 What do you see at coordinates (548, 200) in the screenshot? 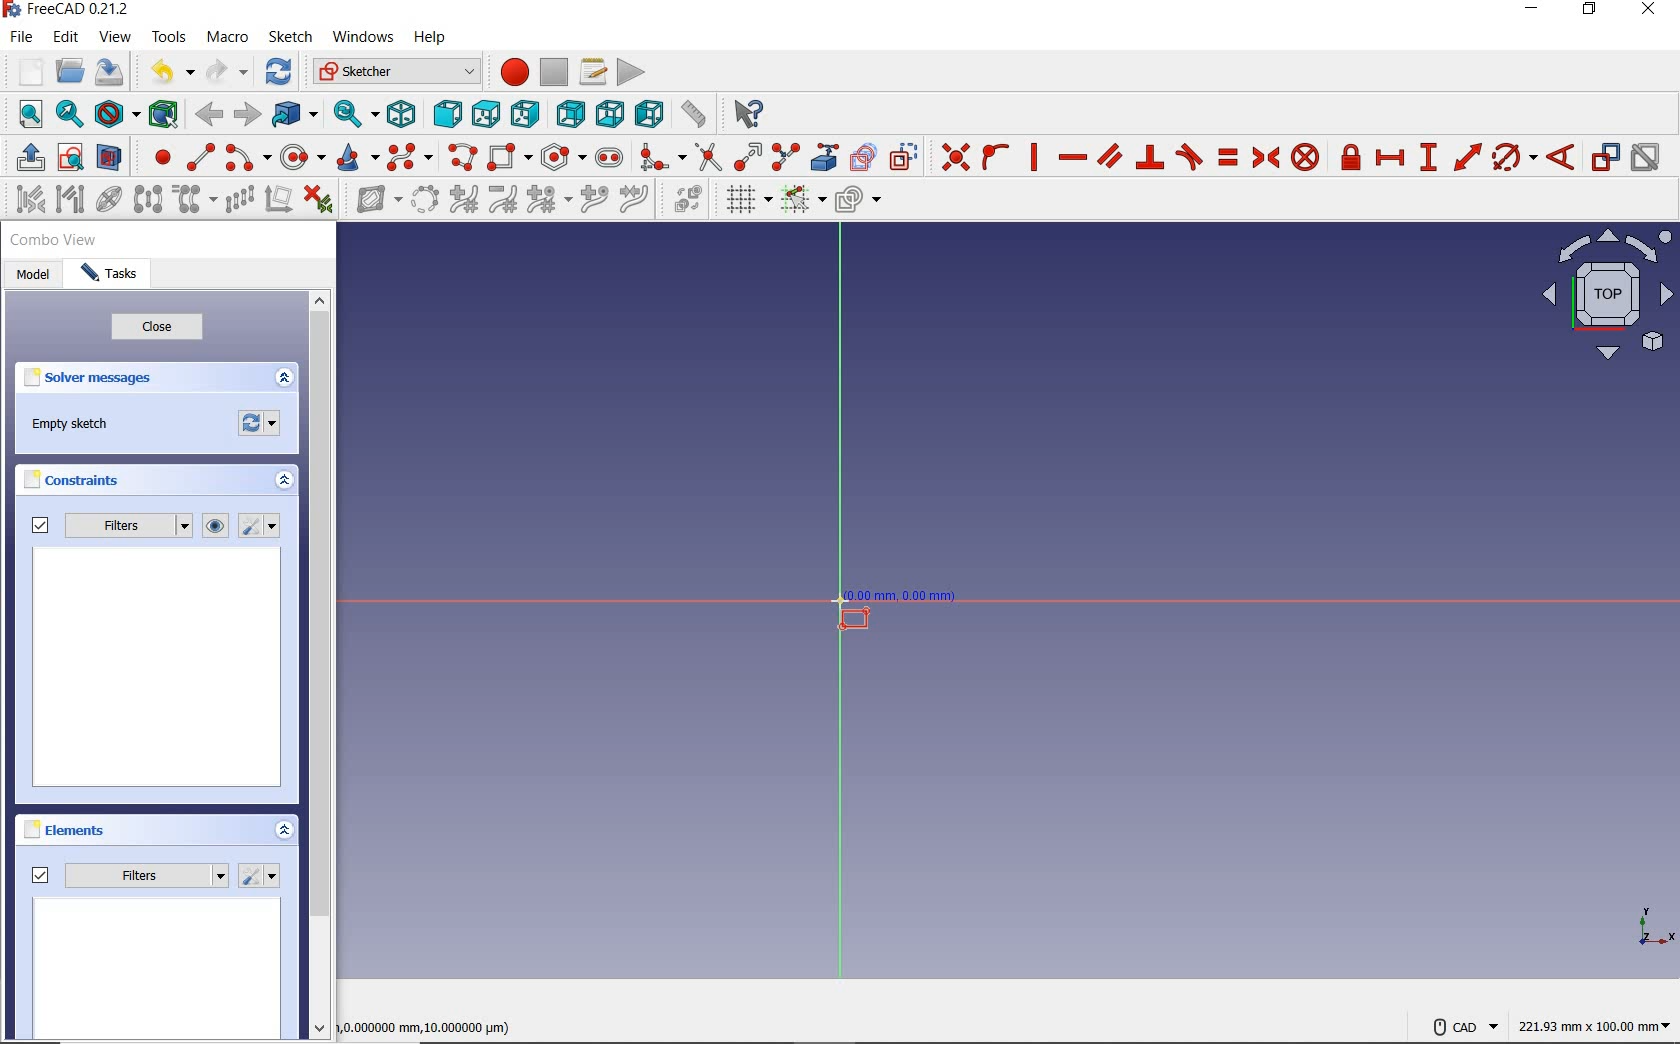
I see `modify knot multiplicity` at bounding box center [548, 200].